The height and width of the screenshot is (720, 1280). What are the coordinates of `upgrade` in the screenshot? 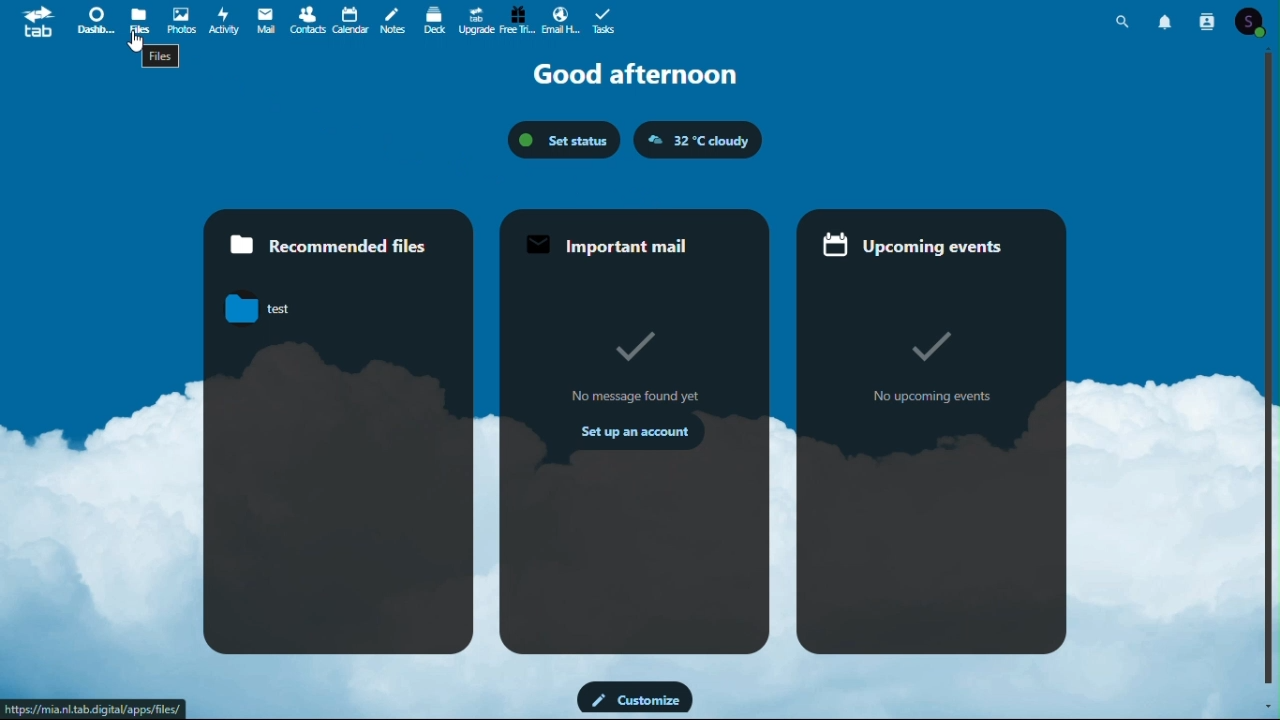 It's located at (475, 19).